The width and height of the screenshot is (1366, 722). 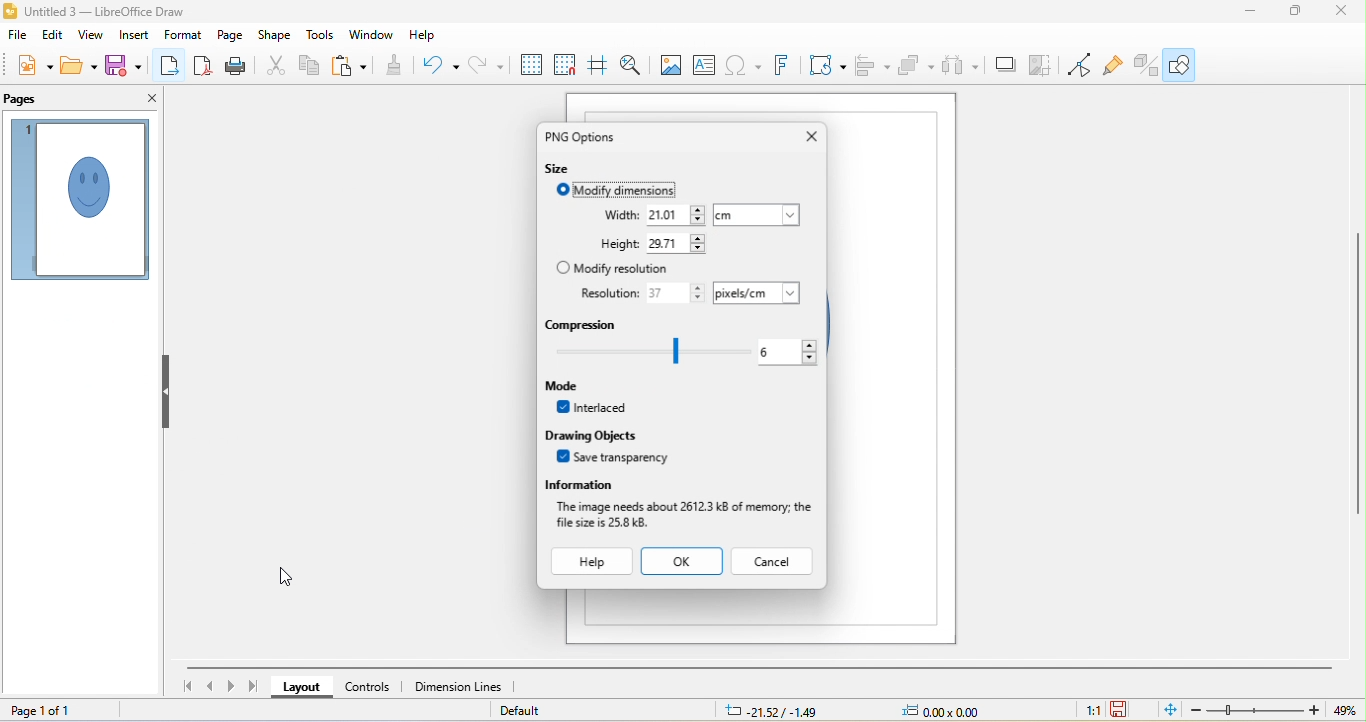 What do you see at coordinates (239, 67) in the screenshot?
I see `print` at bounding box center [239, 67].